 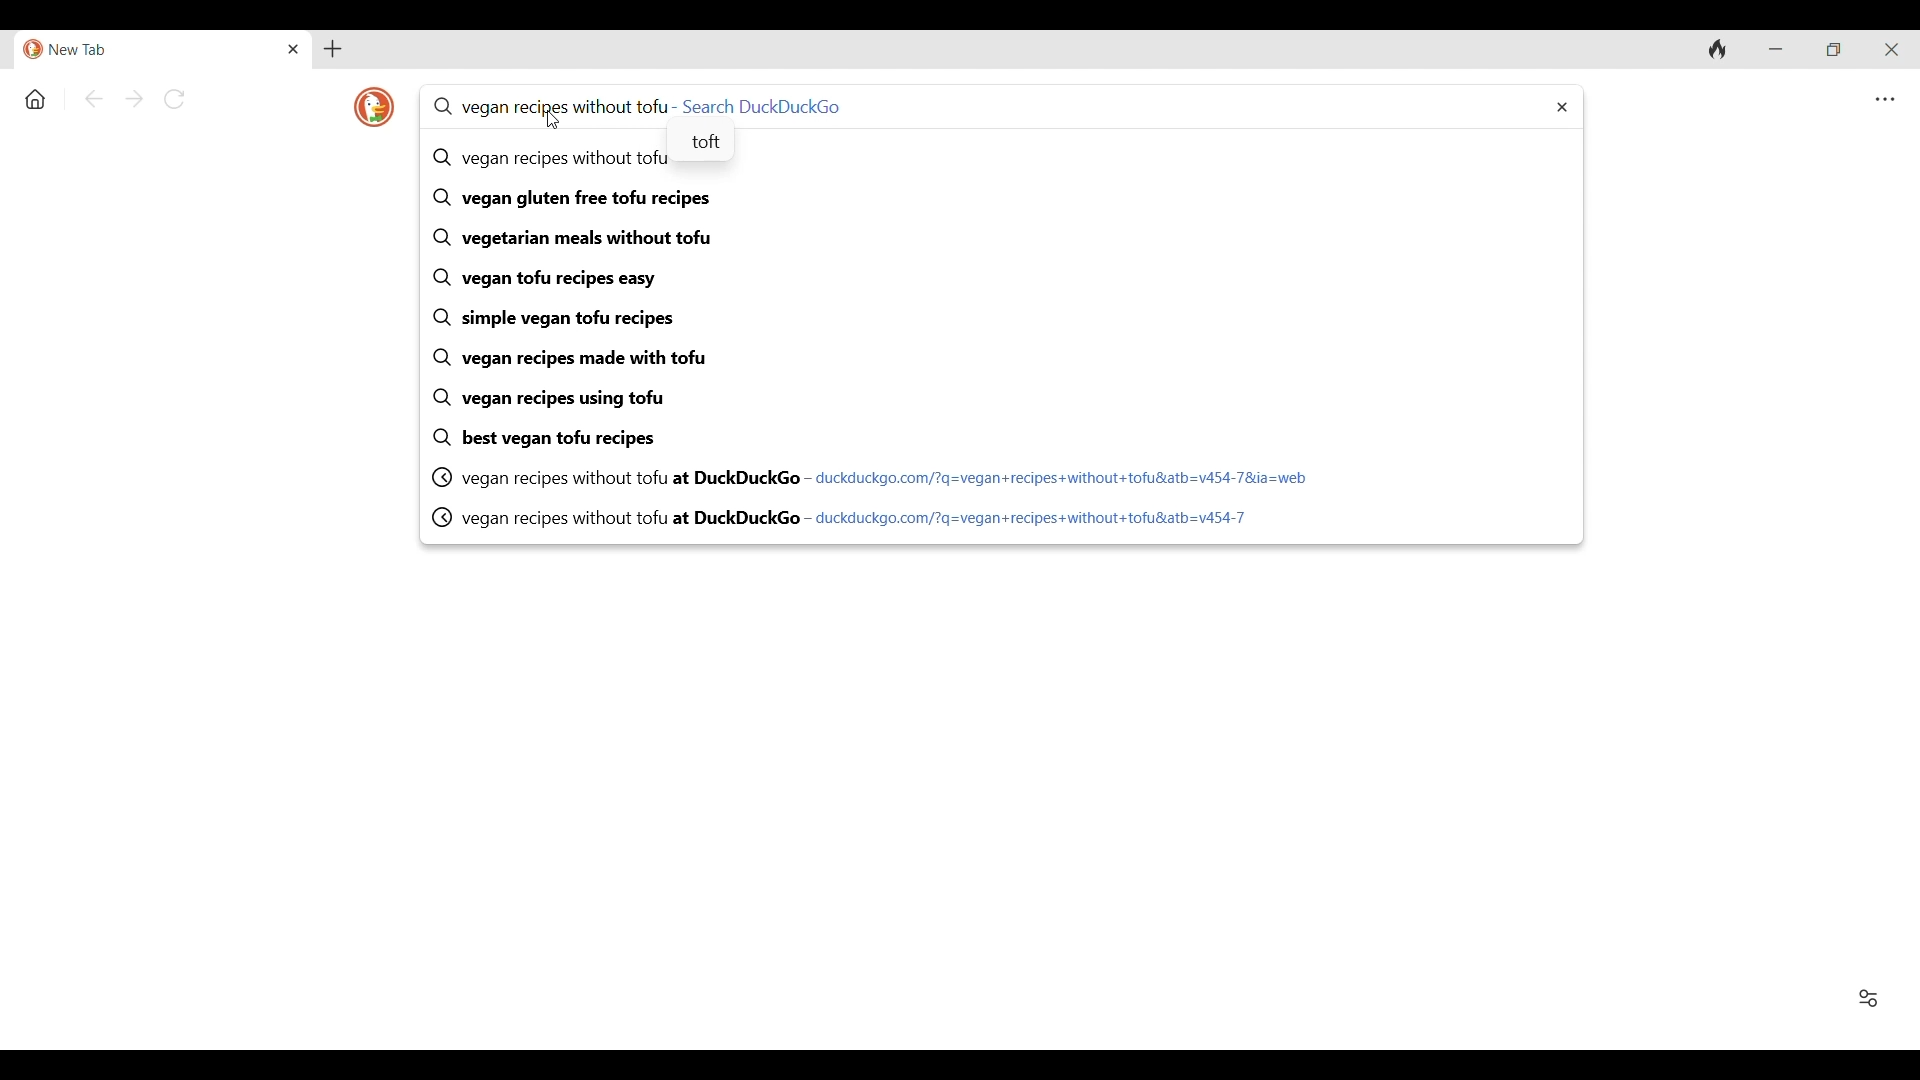 I want to click on toft, so click(x=706, y=142).